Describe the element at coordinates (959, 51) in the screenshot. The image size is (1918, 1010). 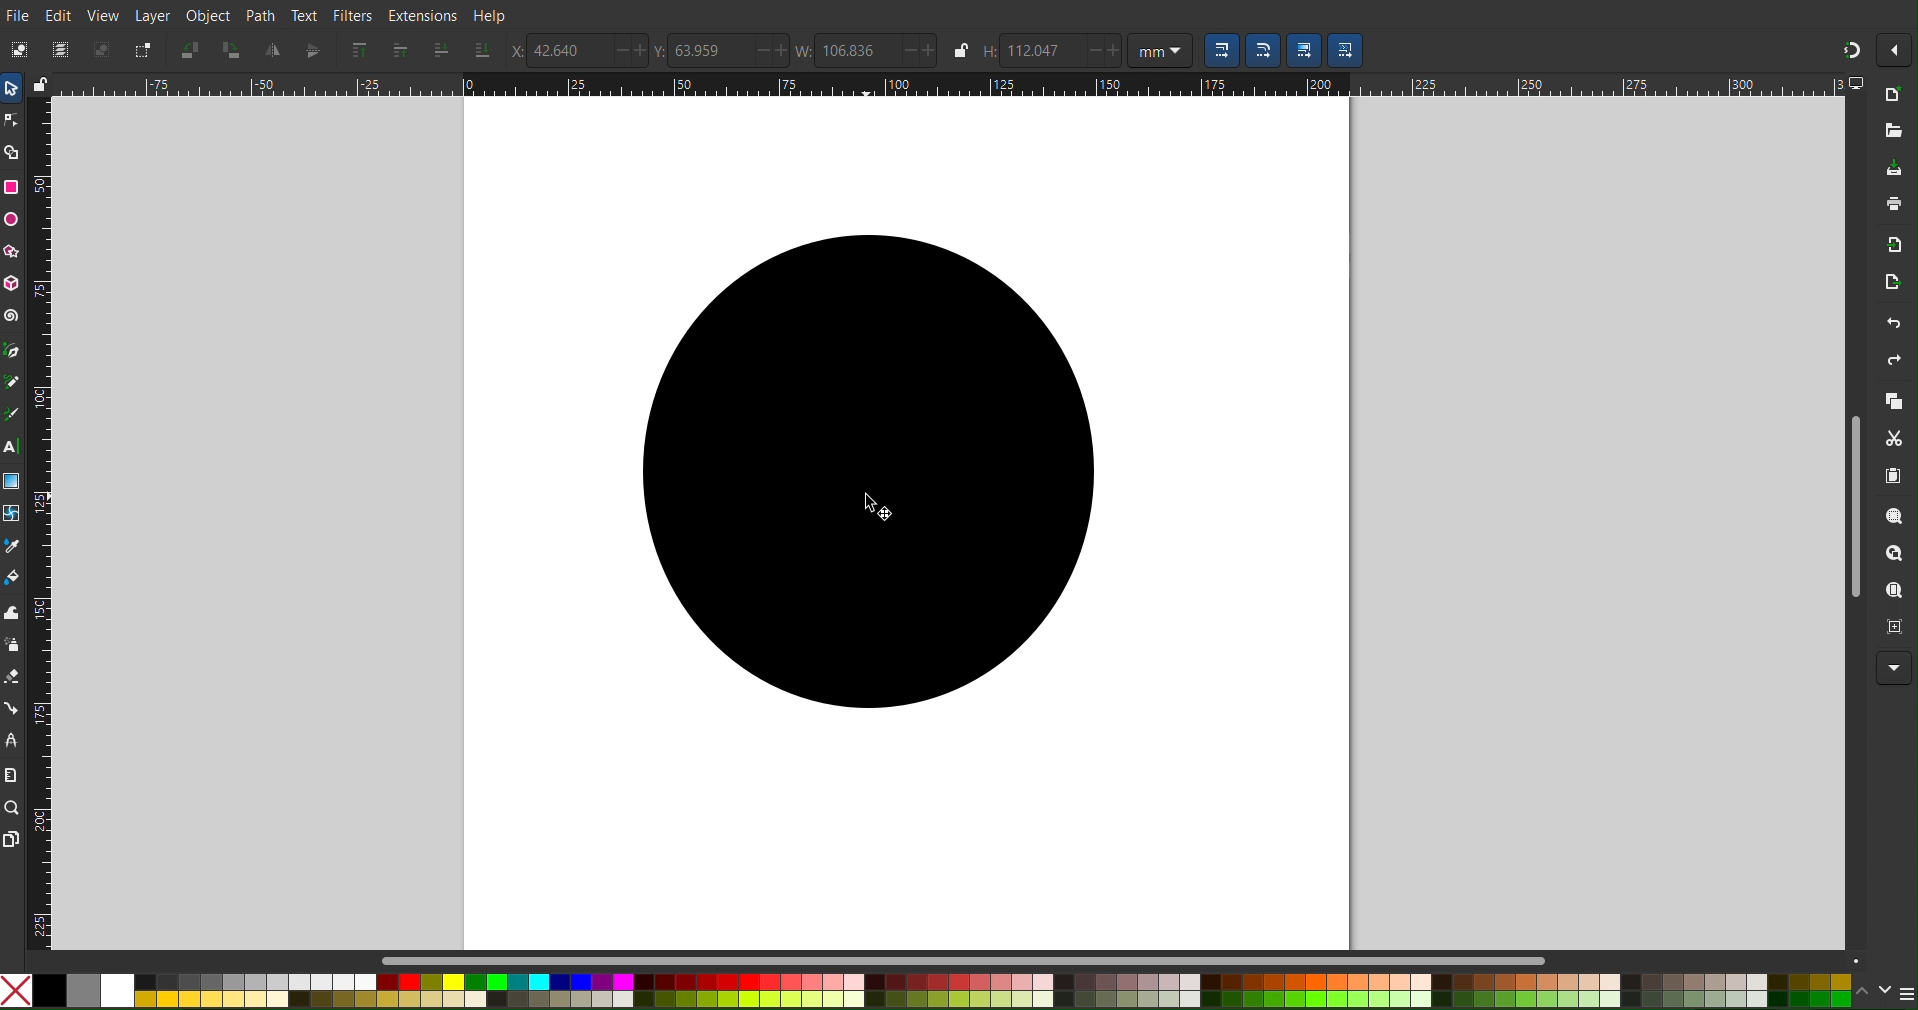
I see `lock` at that location.